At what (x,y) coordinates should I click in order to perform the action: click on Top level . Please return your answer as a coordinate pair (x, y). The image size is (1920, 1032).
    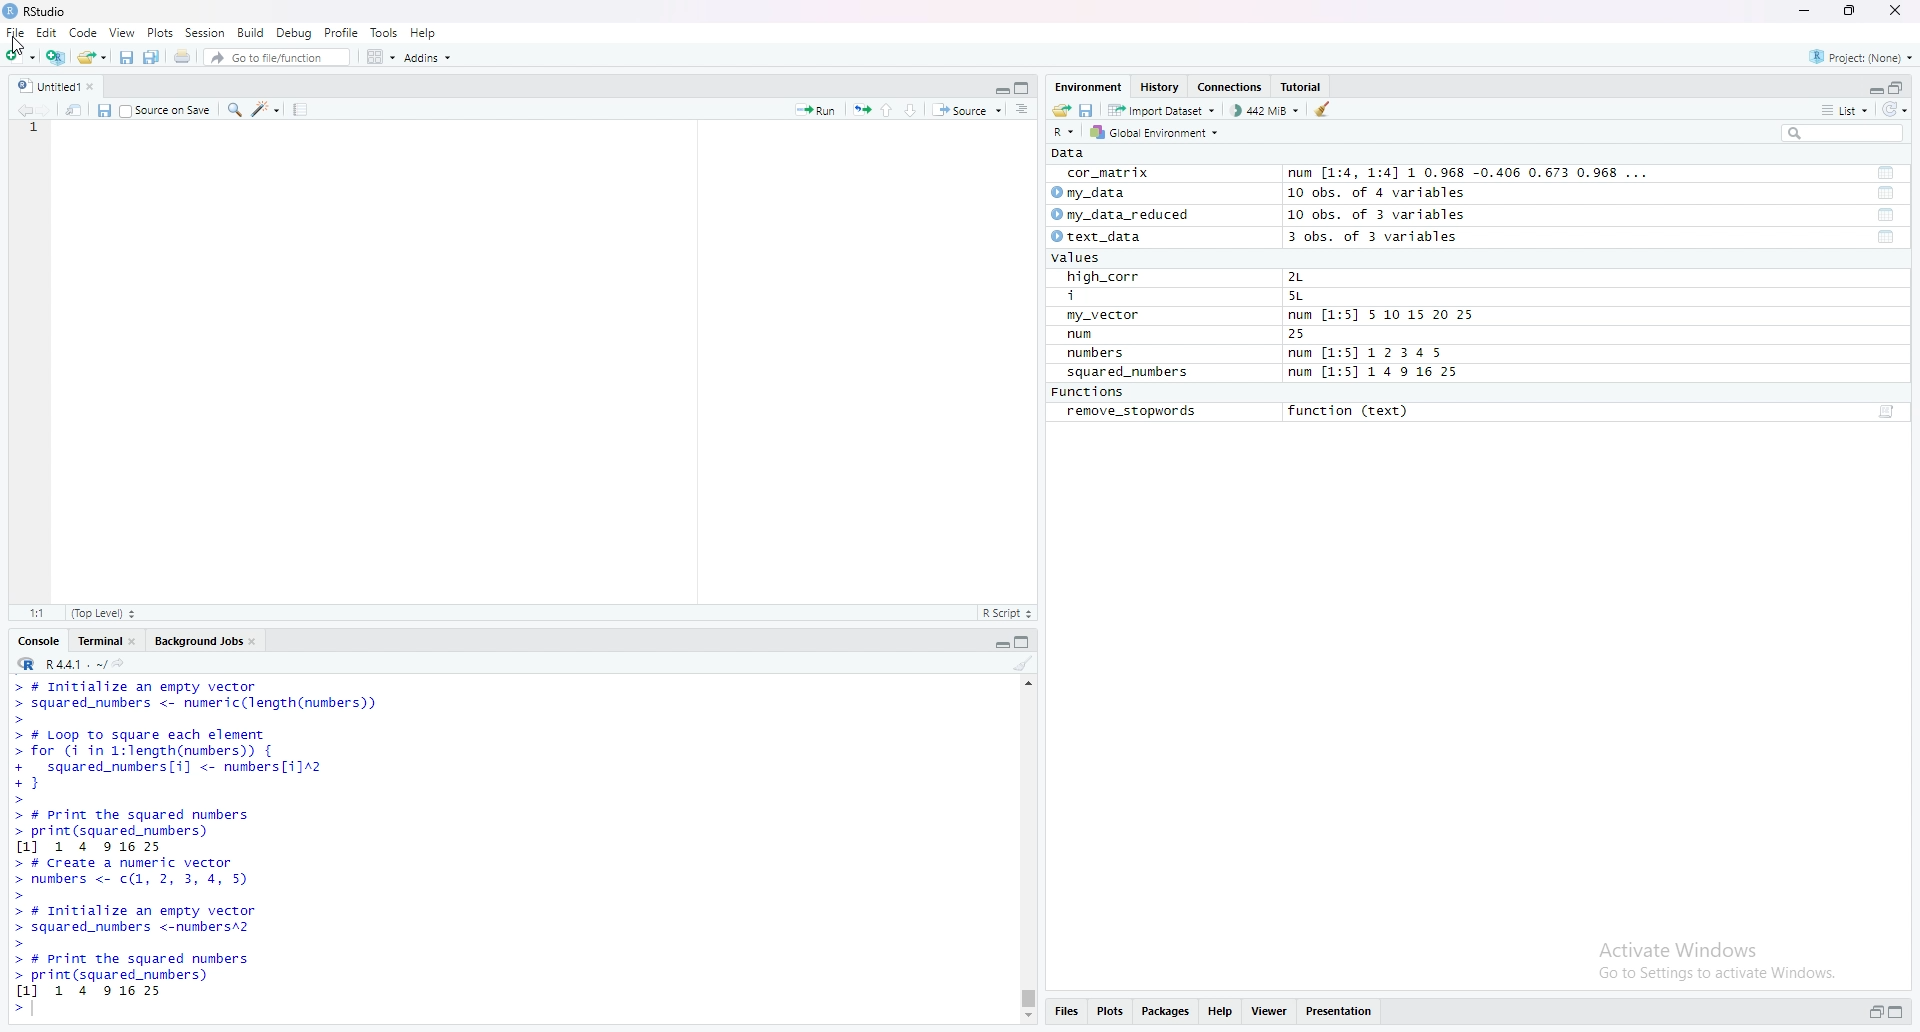
    Looking at the image, I should click on (101, 614).